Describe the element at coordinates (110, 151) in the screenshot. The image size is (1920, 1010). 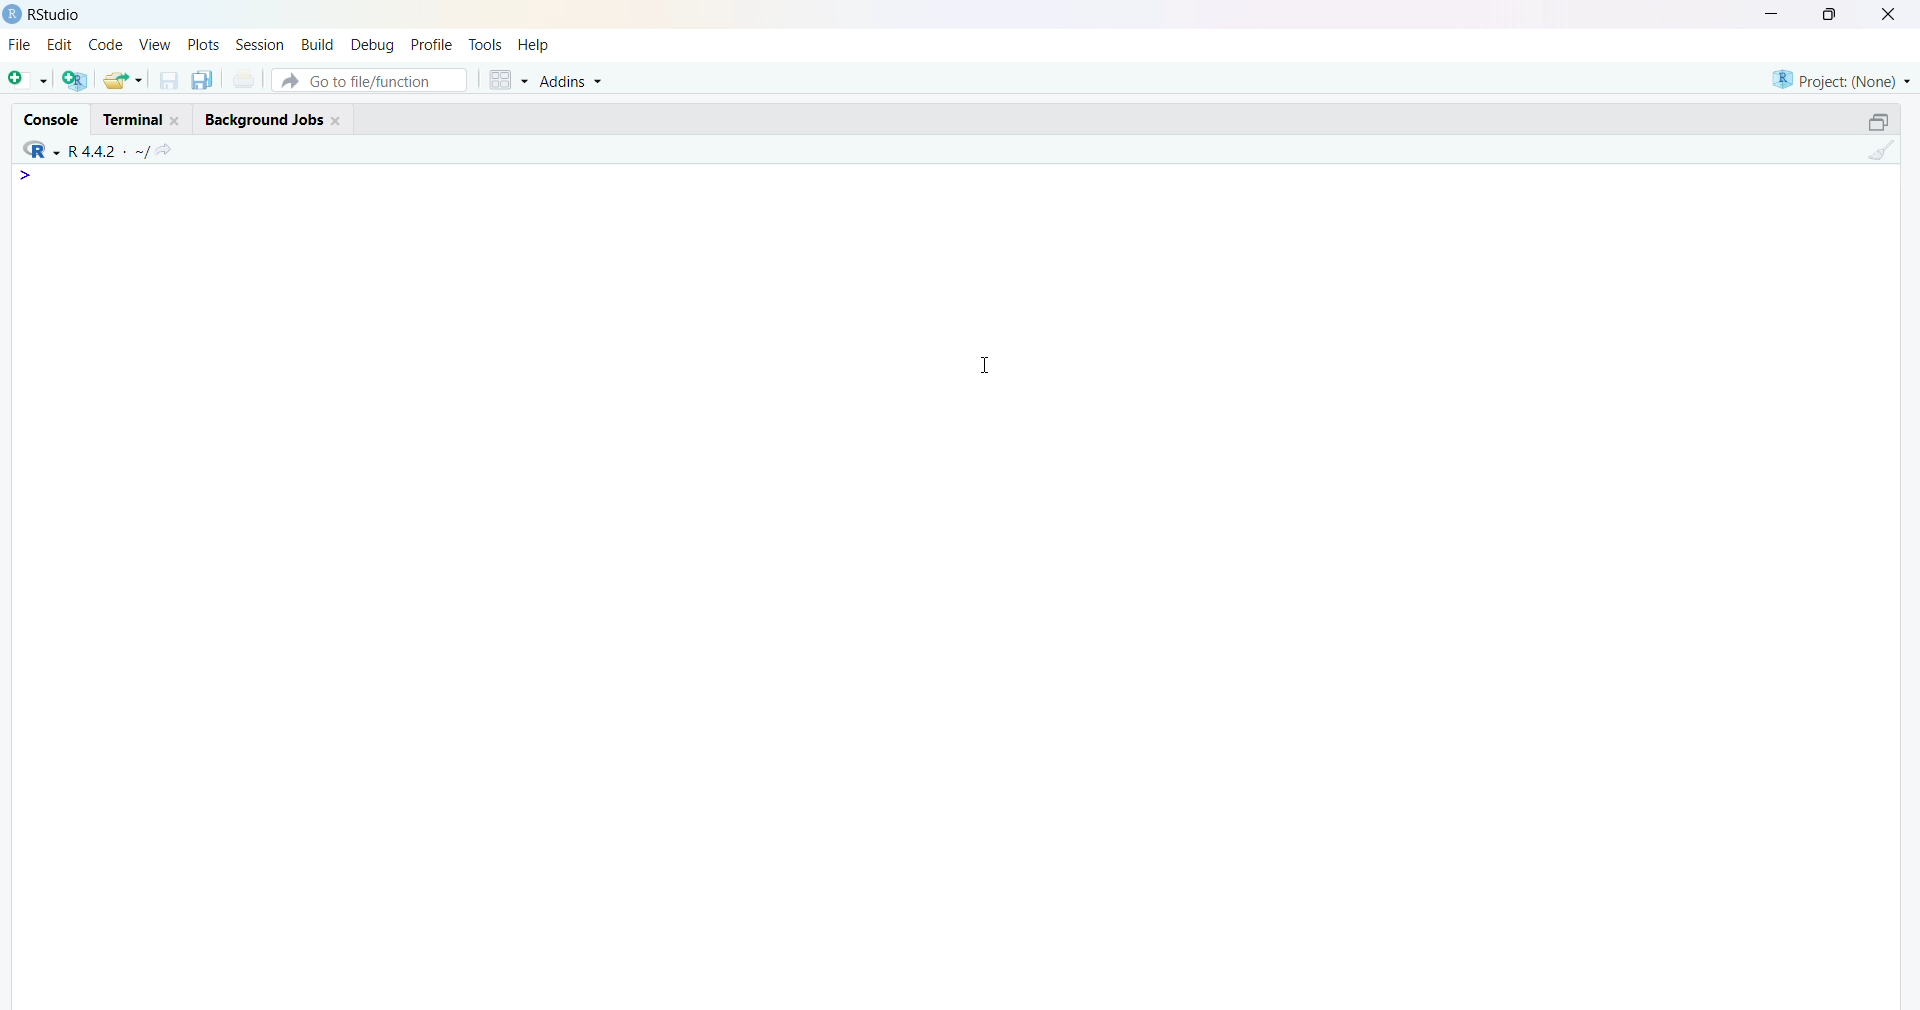
I see `R 4.4.2 ~/` at that location.